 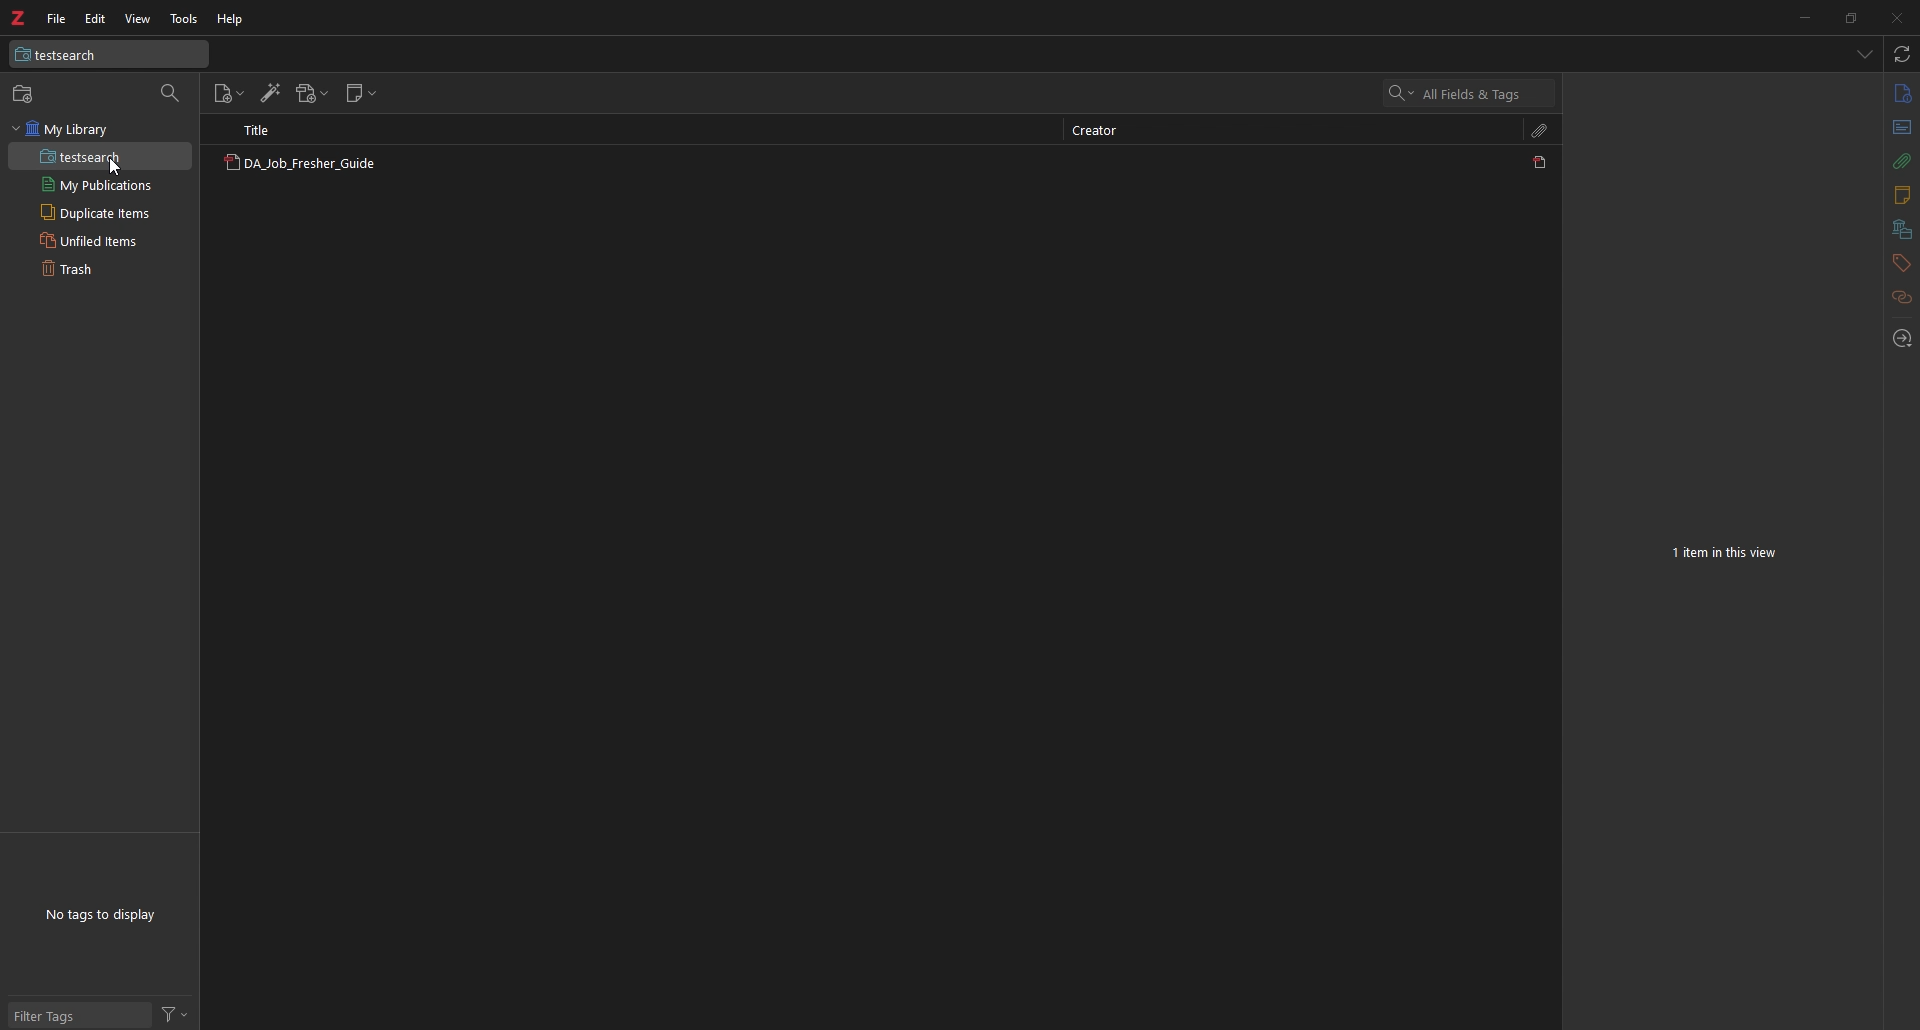 What do you see at coordinates (137, 19) in the screenshot?
I see `view` at bounding box center [137, 19].